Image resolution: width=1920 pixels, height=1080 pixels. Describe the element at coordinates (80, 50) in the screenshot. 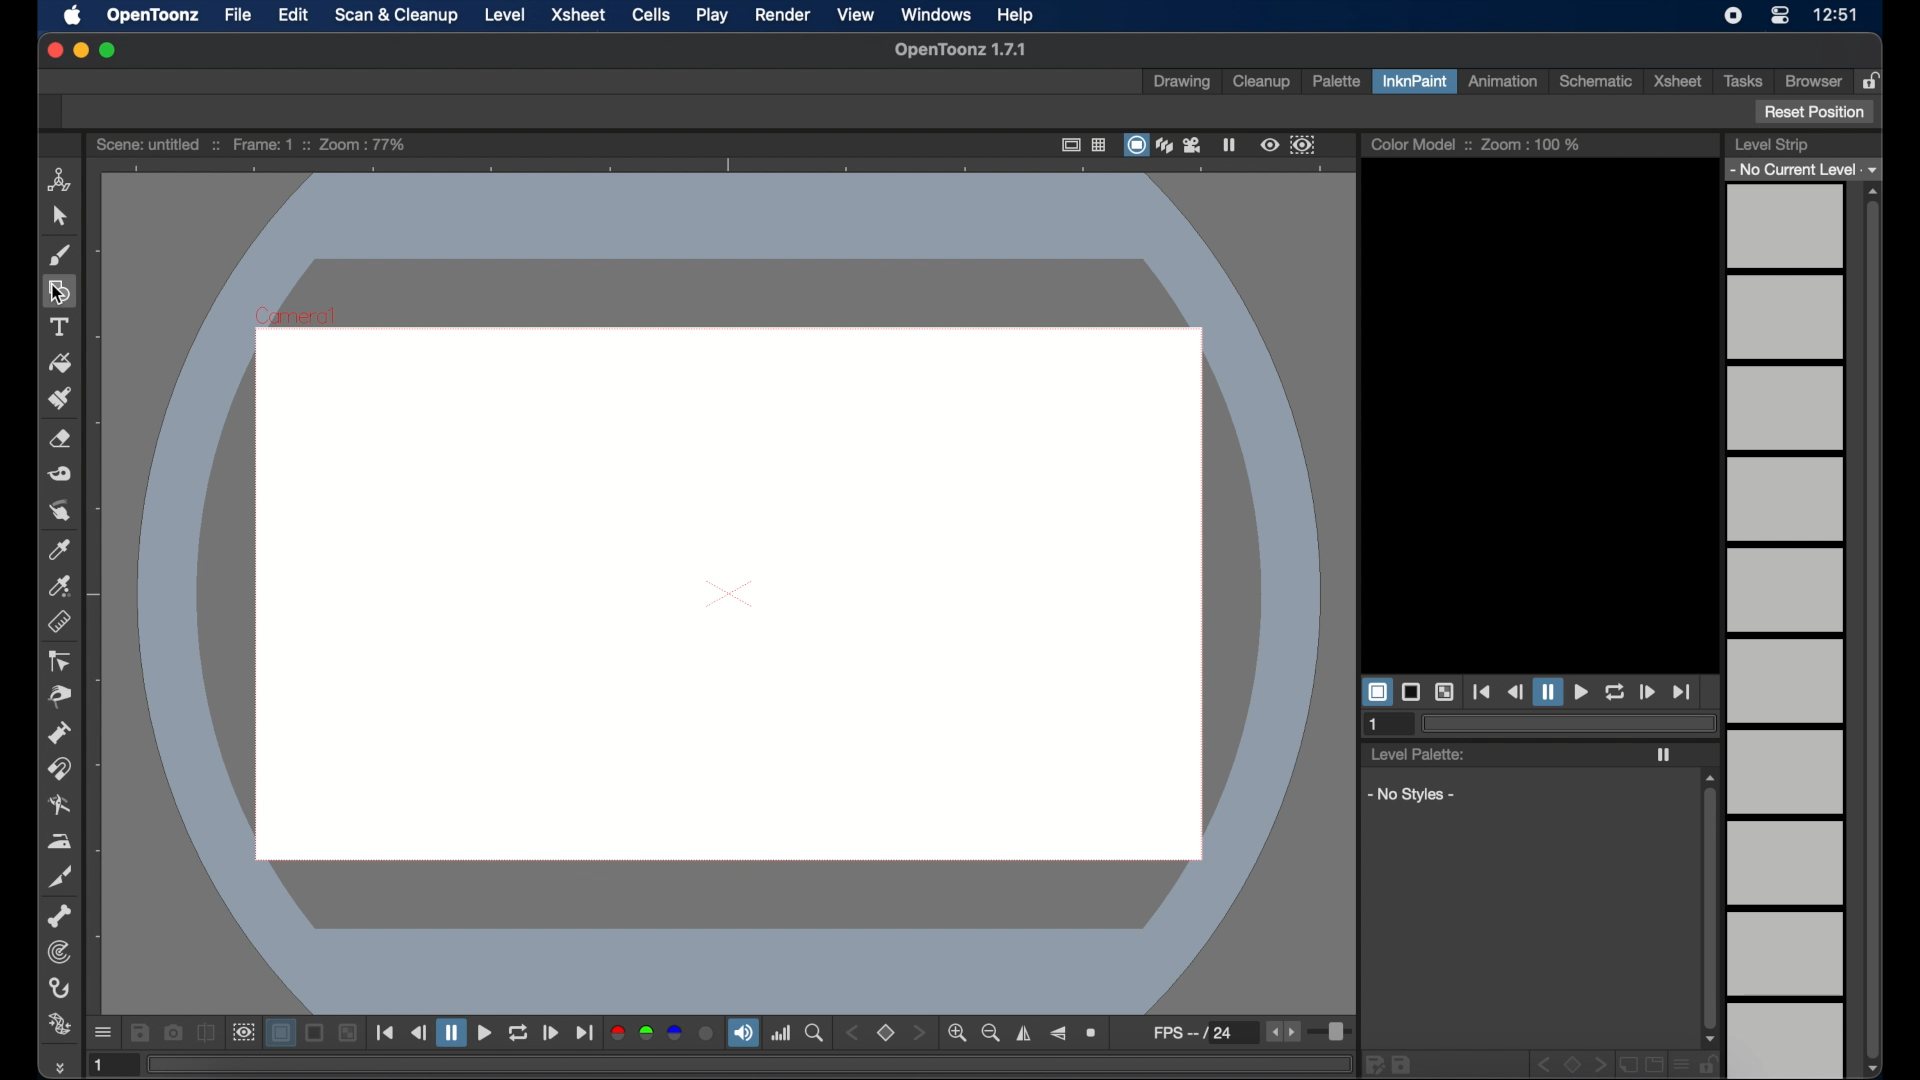

I see `minimize` at that location.